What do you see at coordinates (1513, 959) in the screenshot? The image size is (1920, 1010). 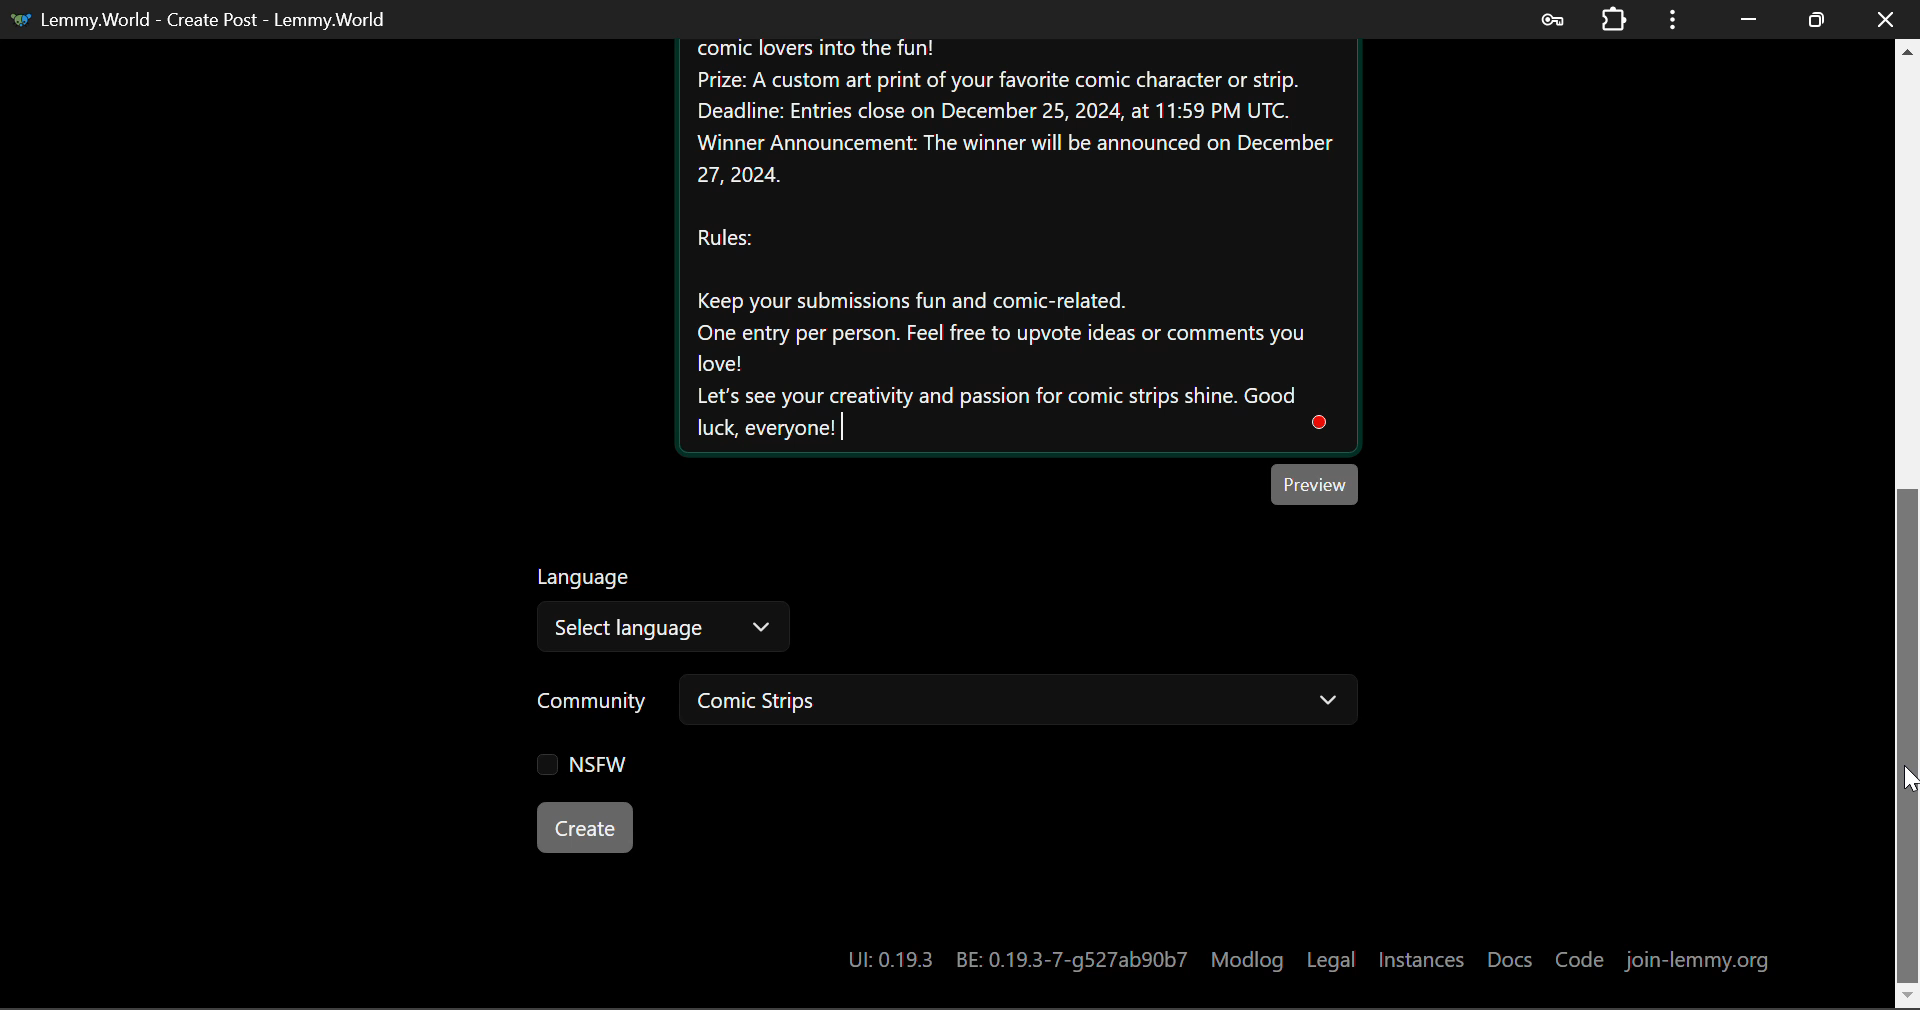 I see `Docs` at bounding box center [1513, 959].